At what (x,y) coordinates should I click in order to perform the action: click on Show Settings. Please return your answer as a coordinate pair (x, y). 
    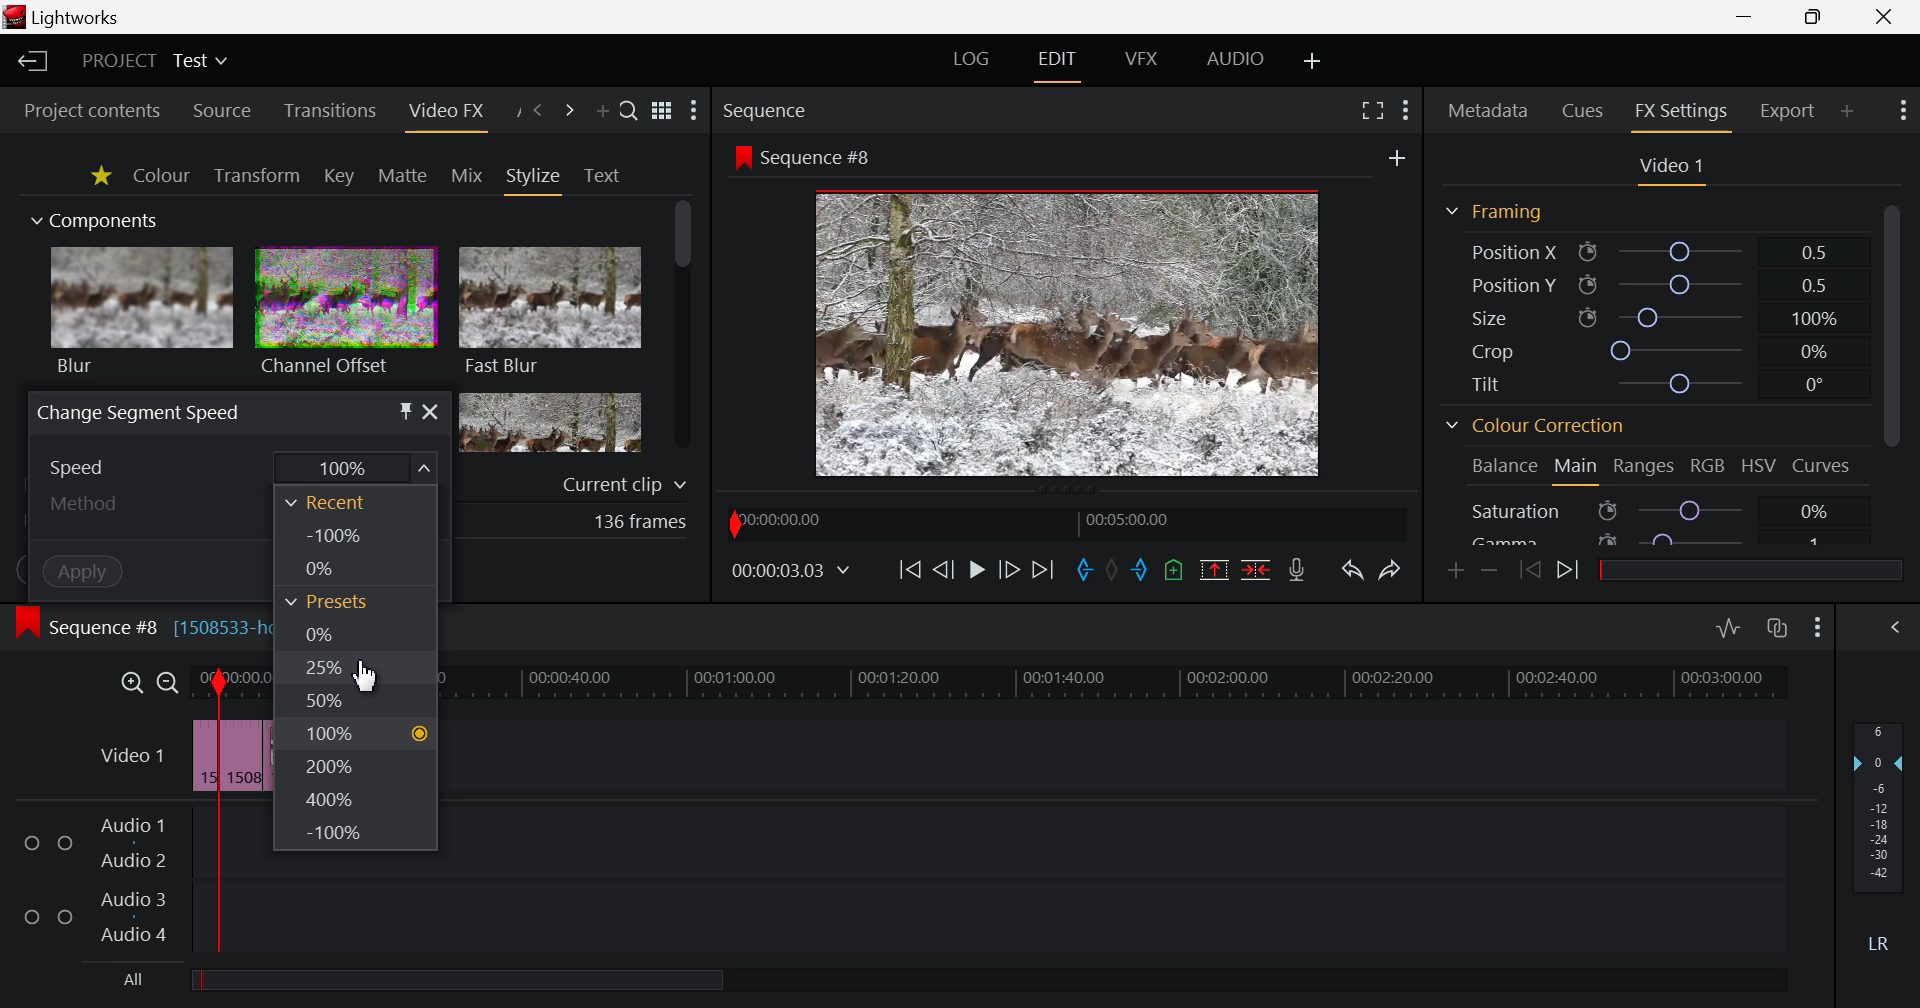
    Looking at the image, I should click on (1406, 114).